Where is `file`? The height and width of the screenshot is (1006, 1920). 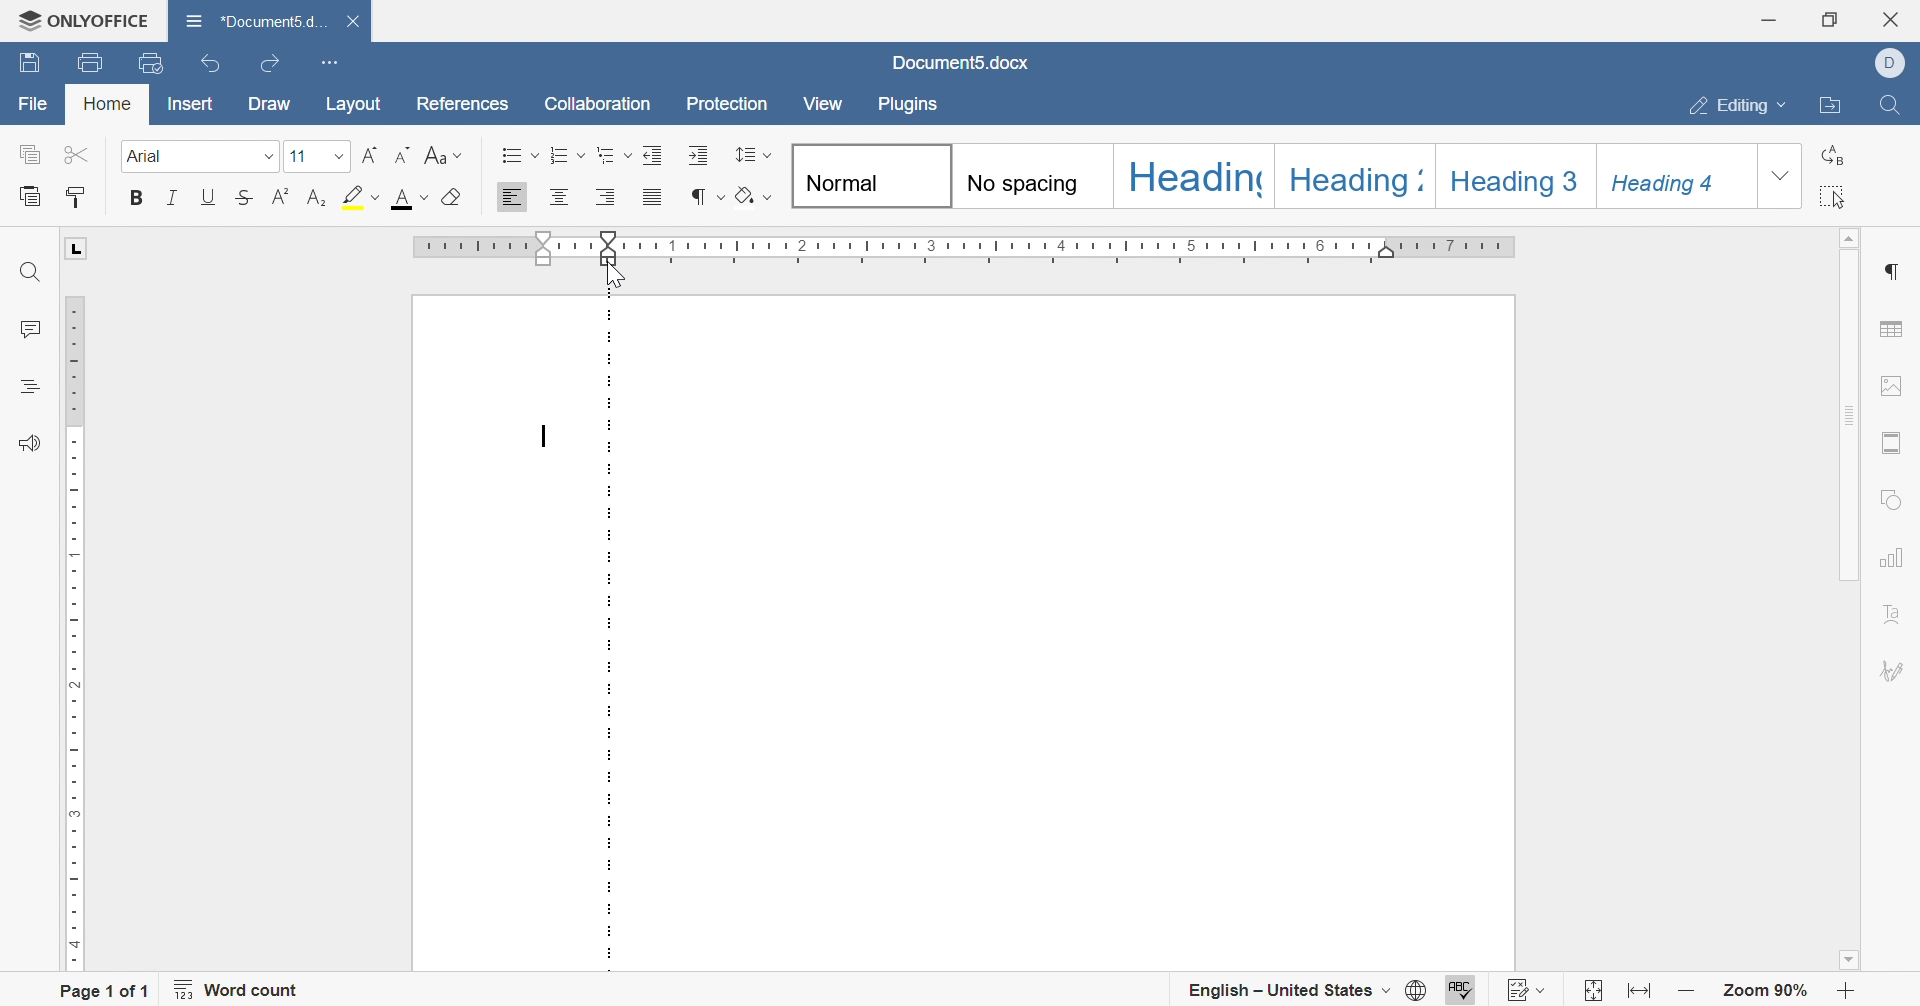 file is located at coordinates (36, 106).